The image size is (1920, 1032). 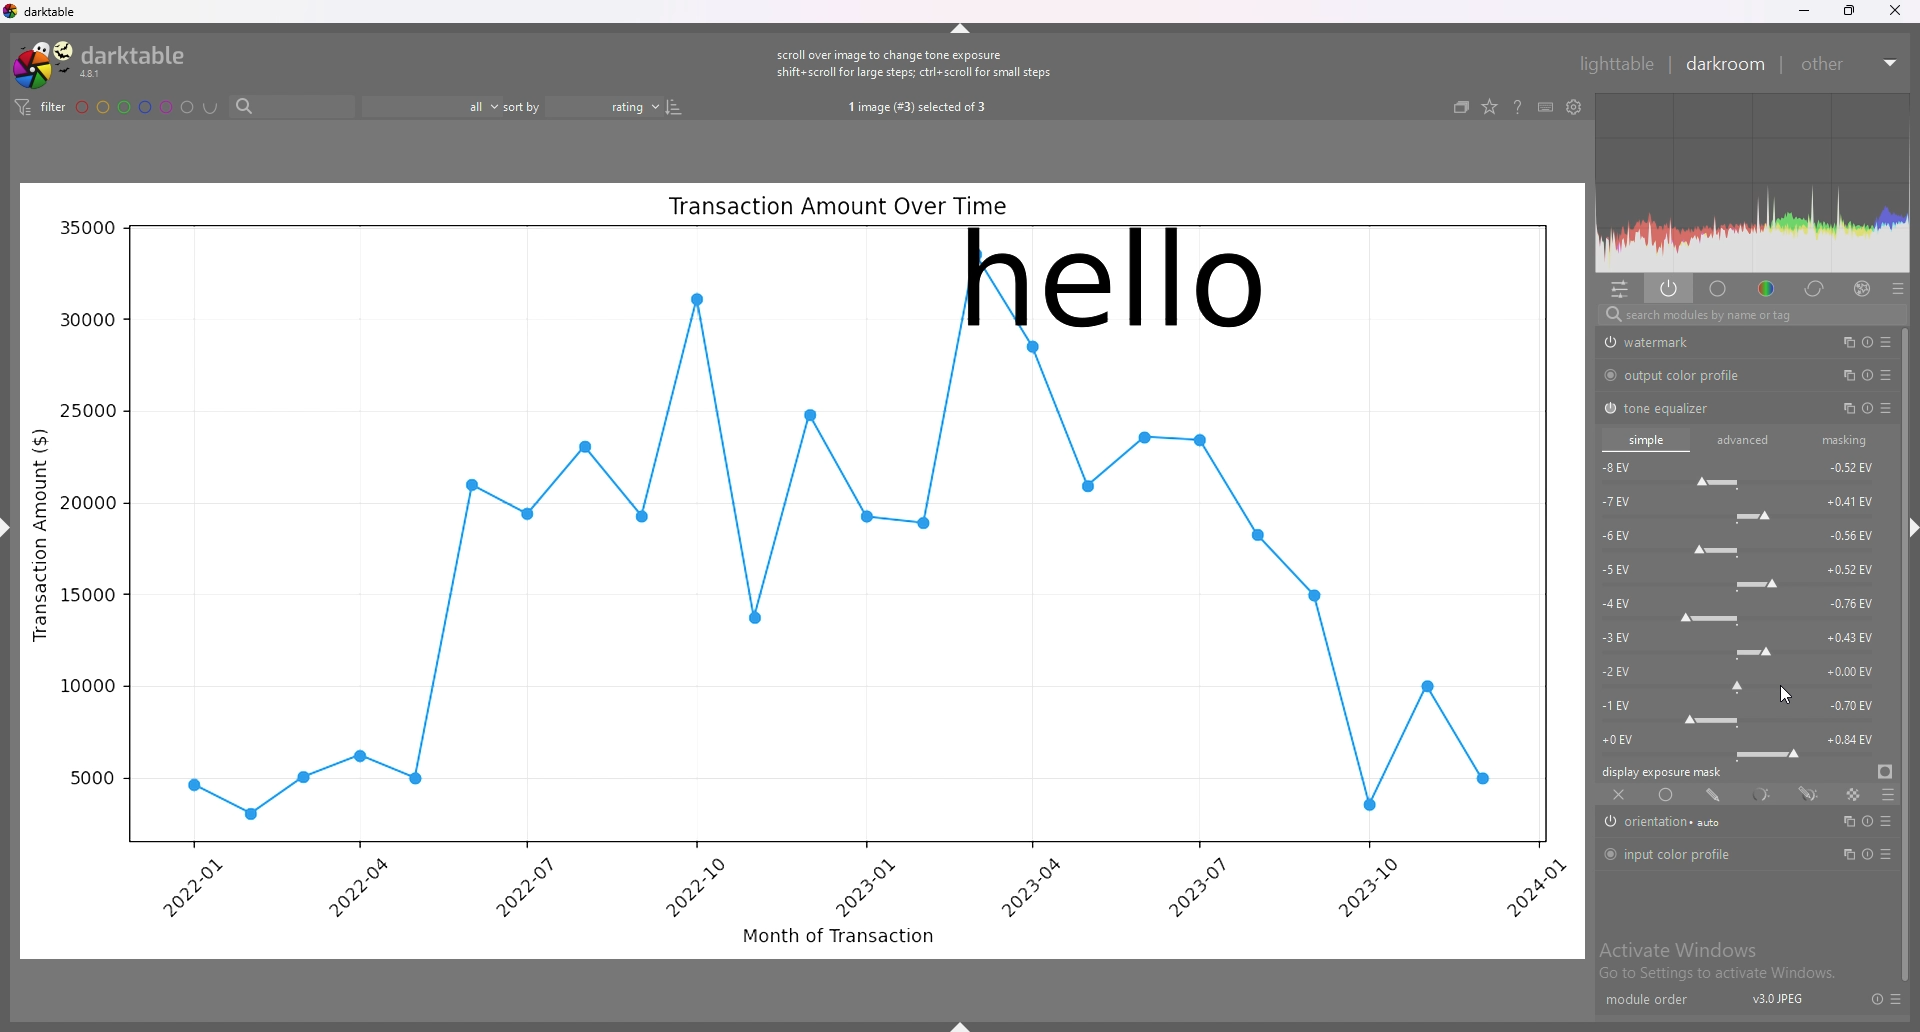 I want to click on v3.0JPEJ, so click(x=1774, y=999).